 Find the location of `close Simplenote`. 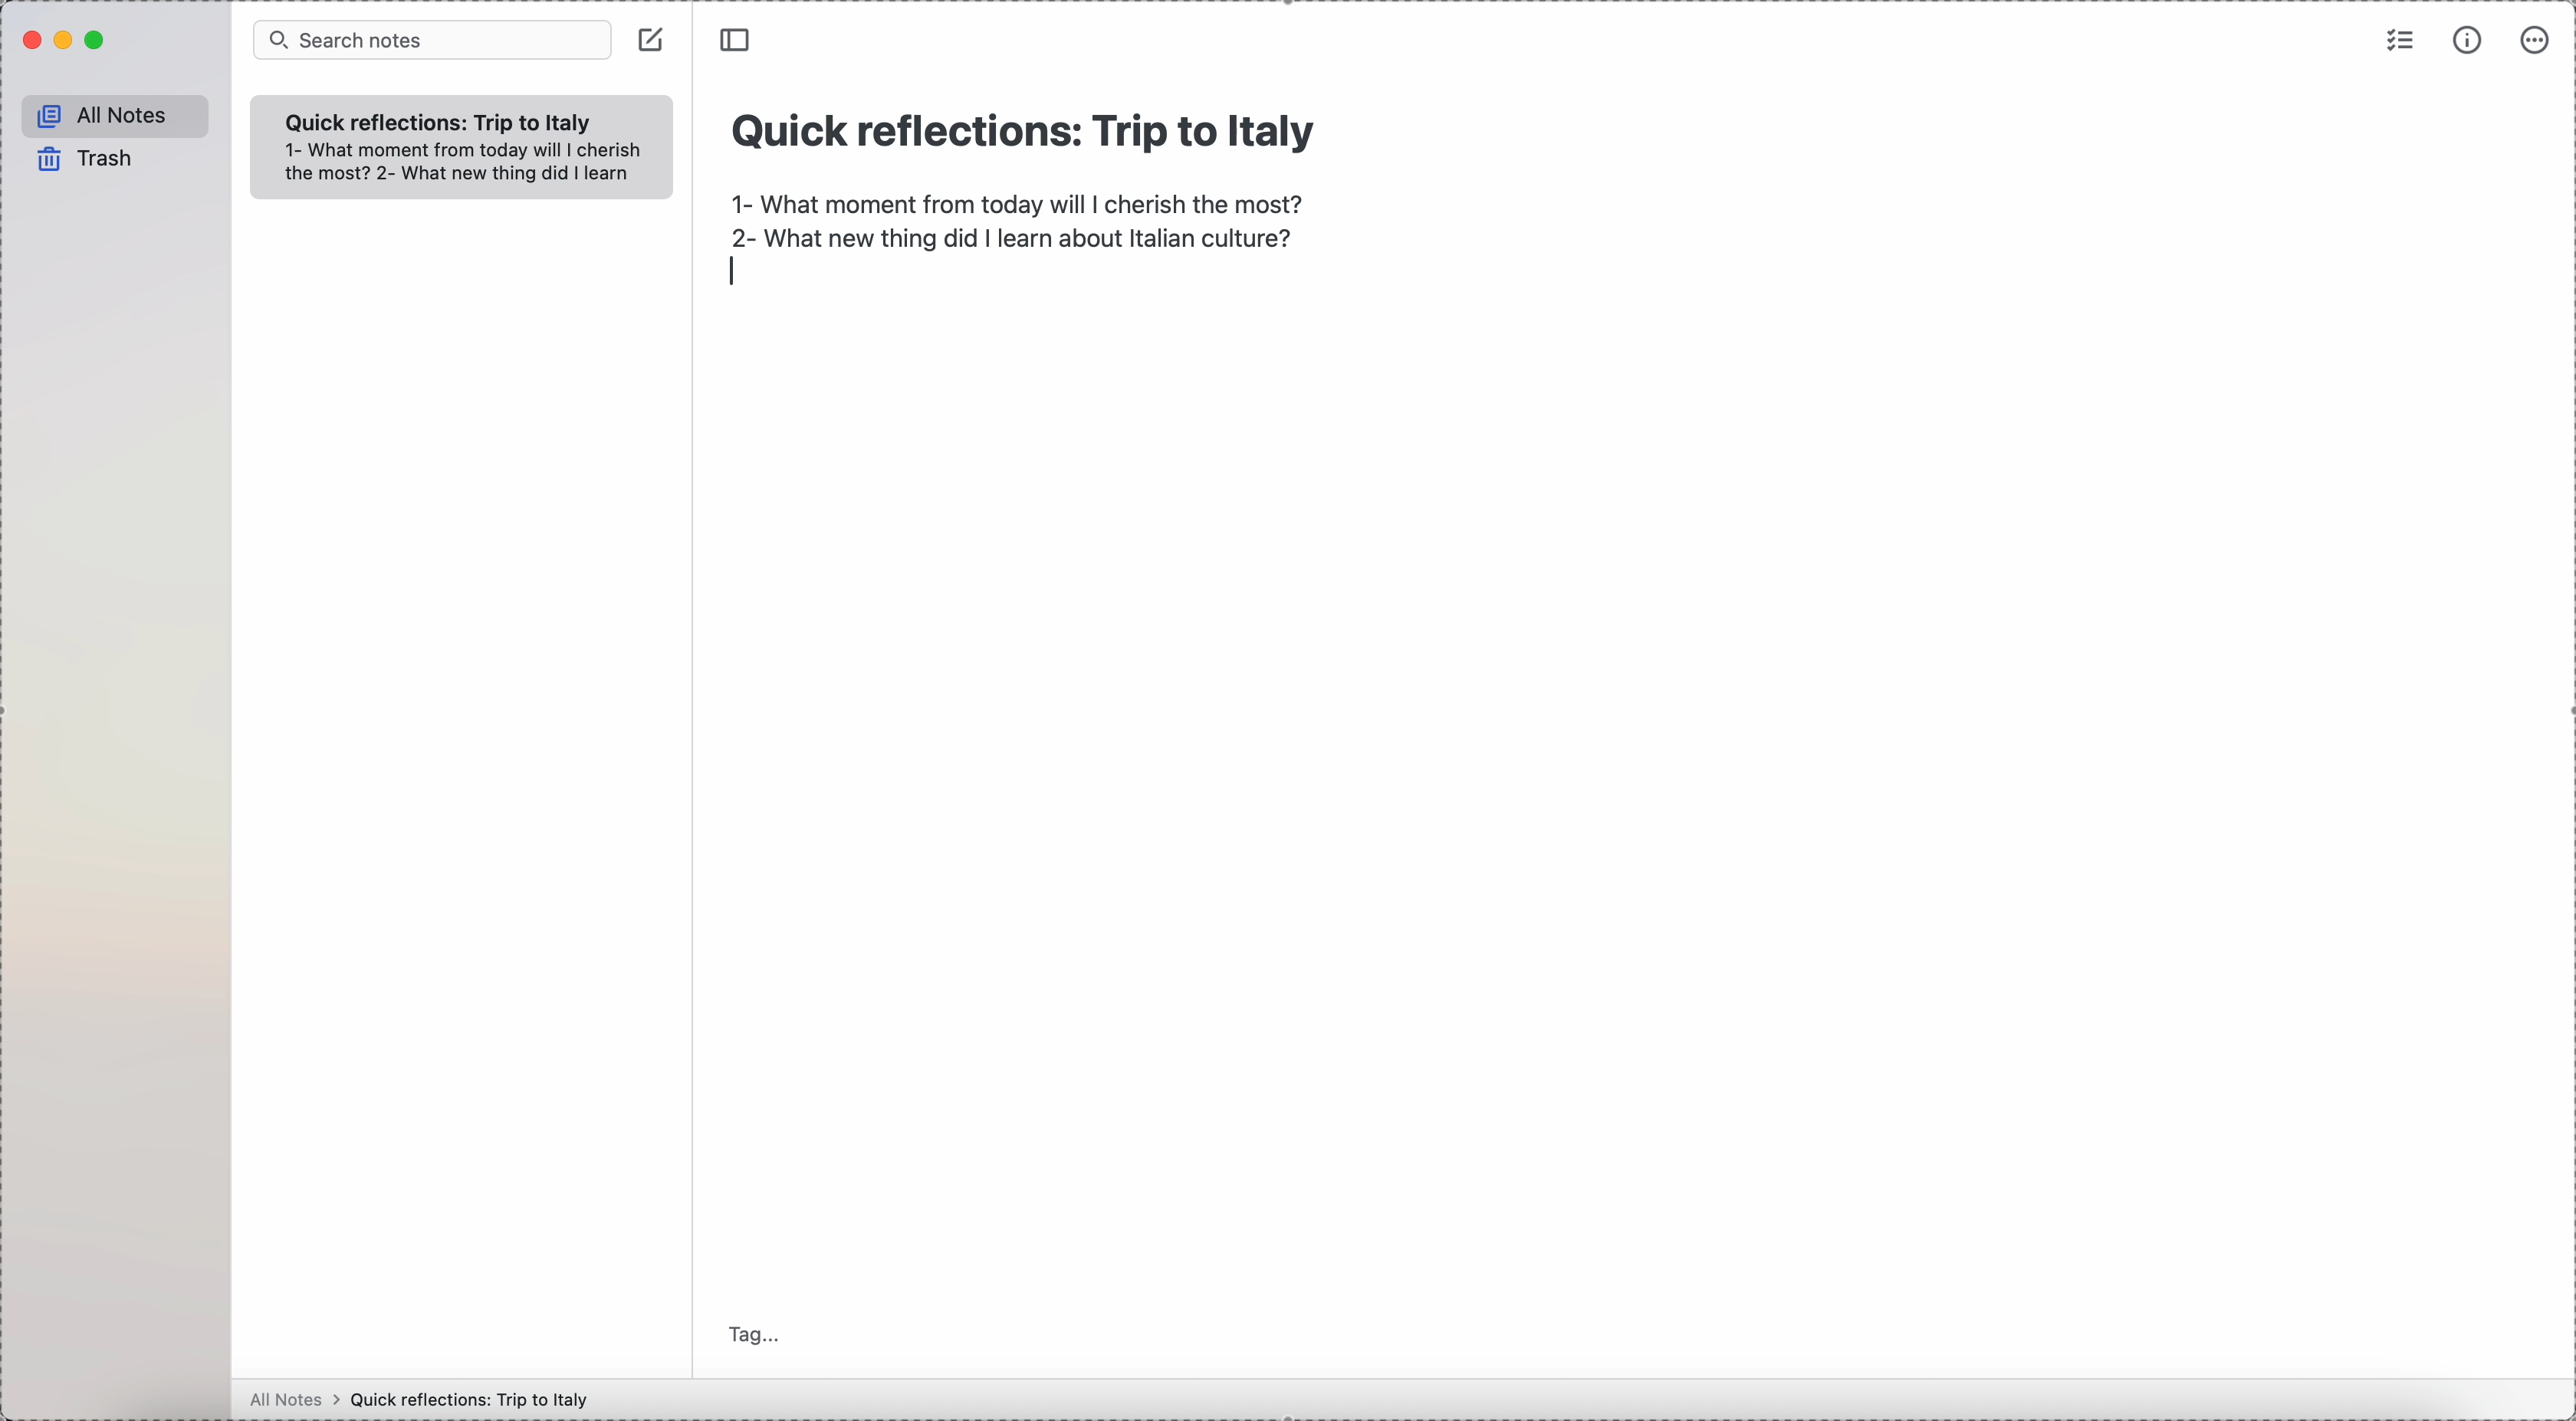

close Simplenote is located at coordinates (29, 40).